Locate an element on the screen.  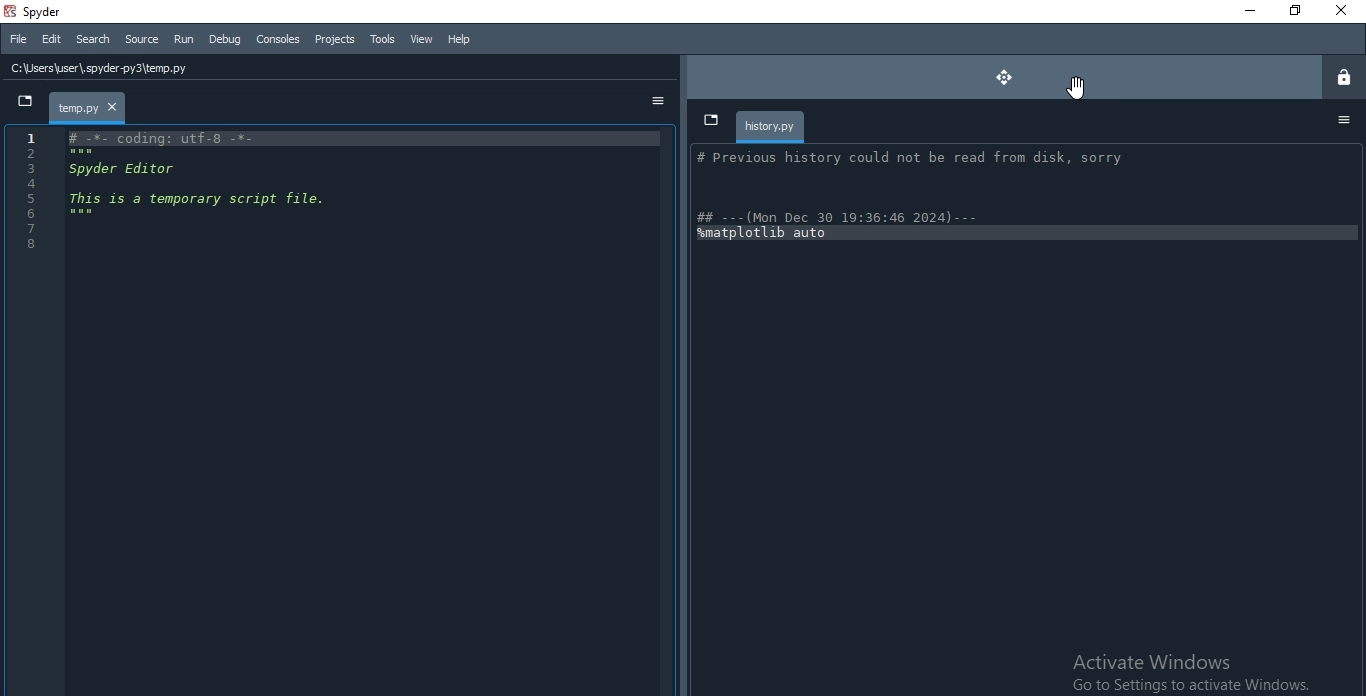
options is located at coordinates (1332, 124).